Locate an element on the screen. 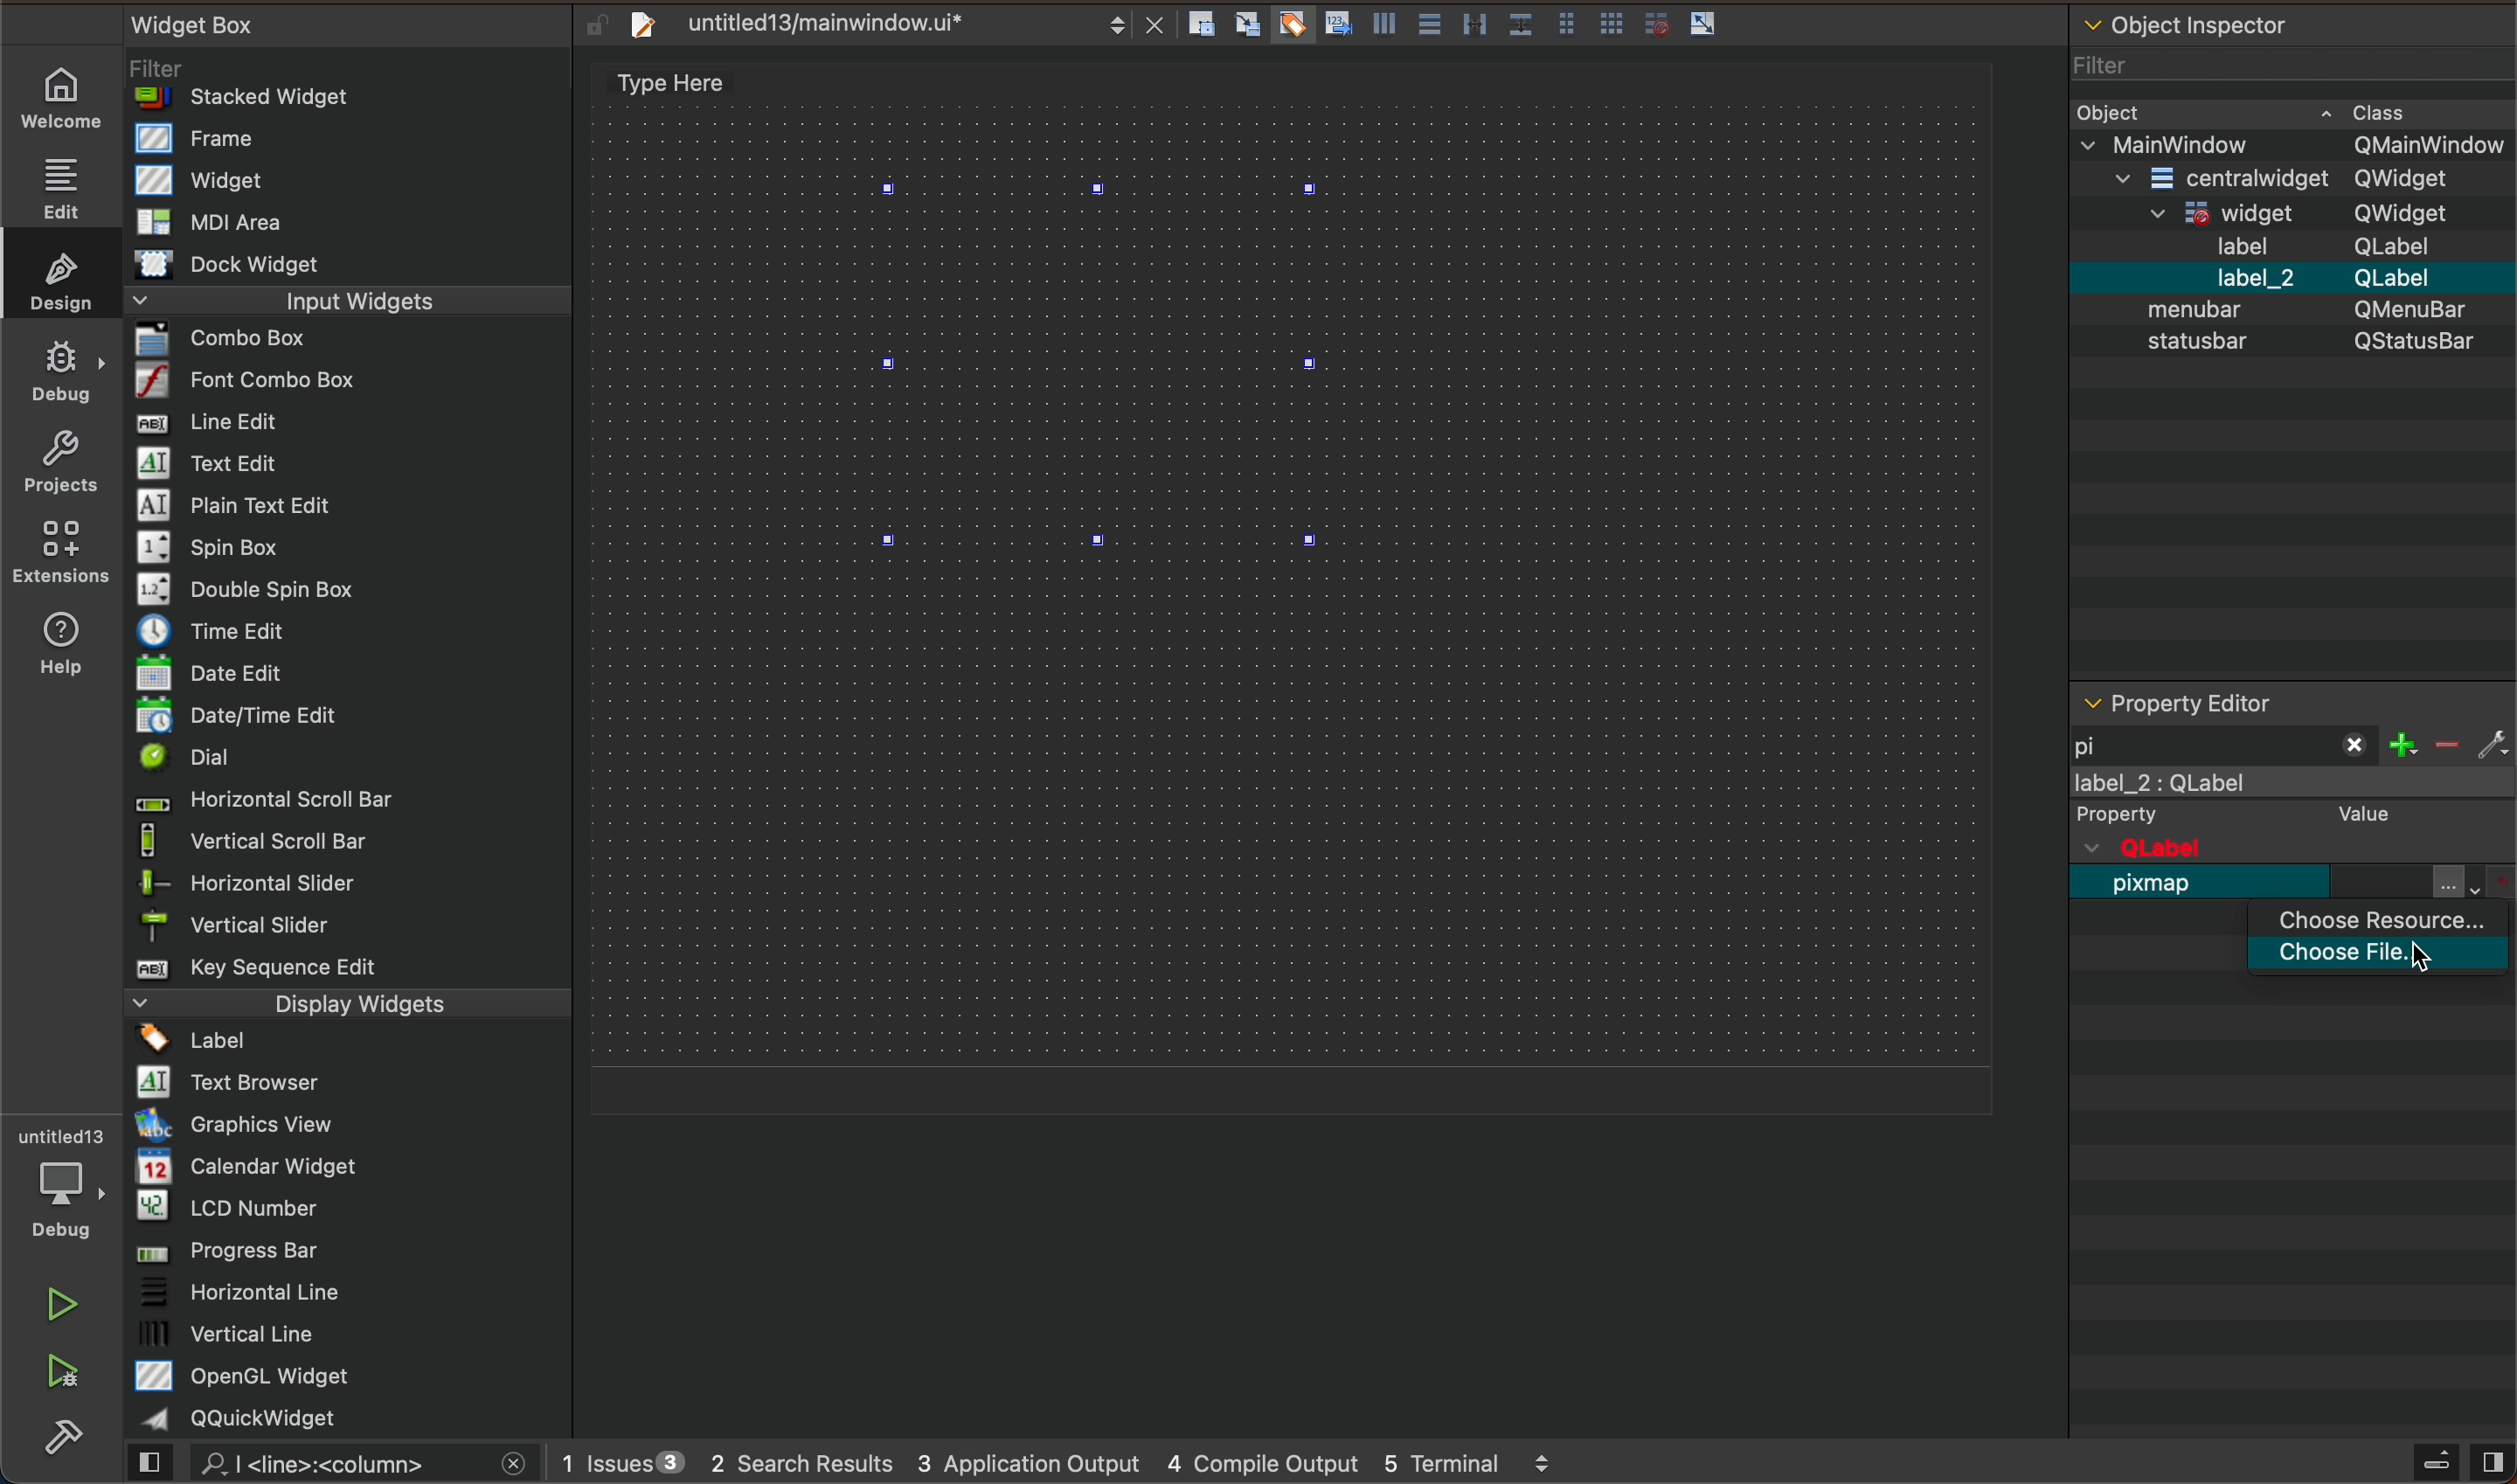  filter is located at coordinates (2453, 740).